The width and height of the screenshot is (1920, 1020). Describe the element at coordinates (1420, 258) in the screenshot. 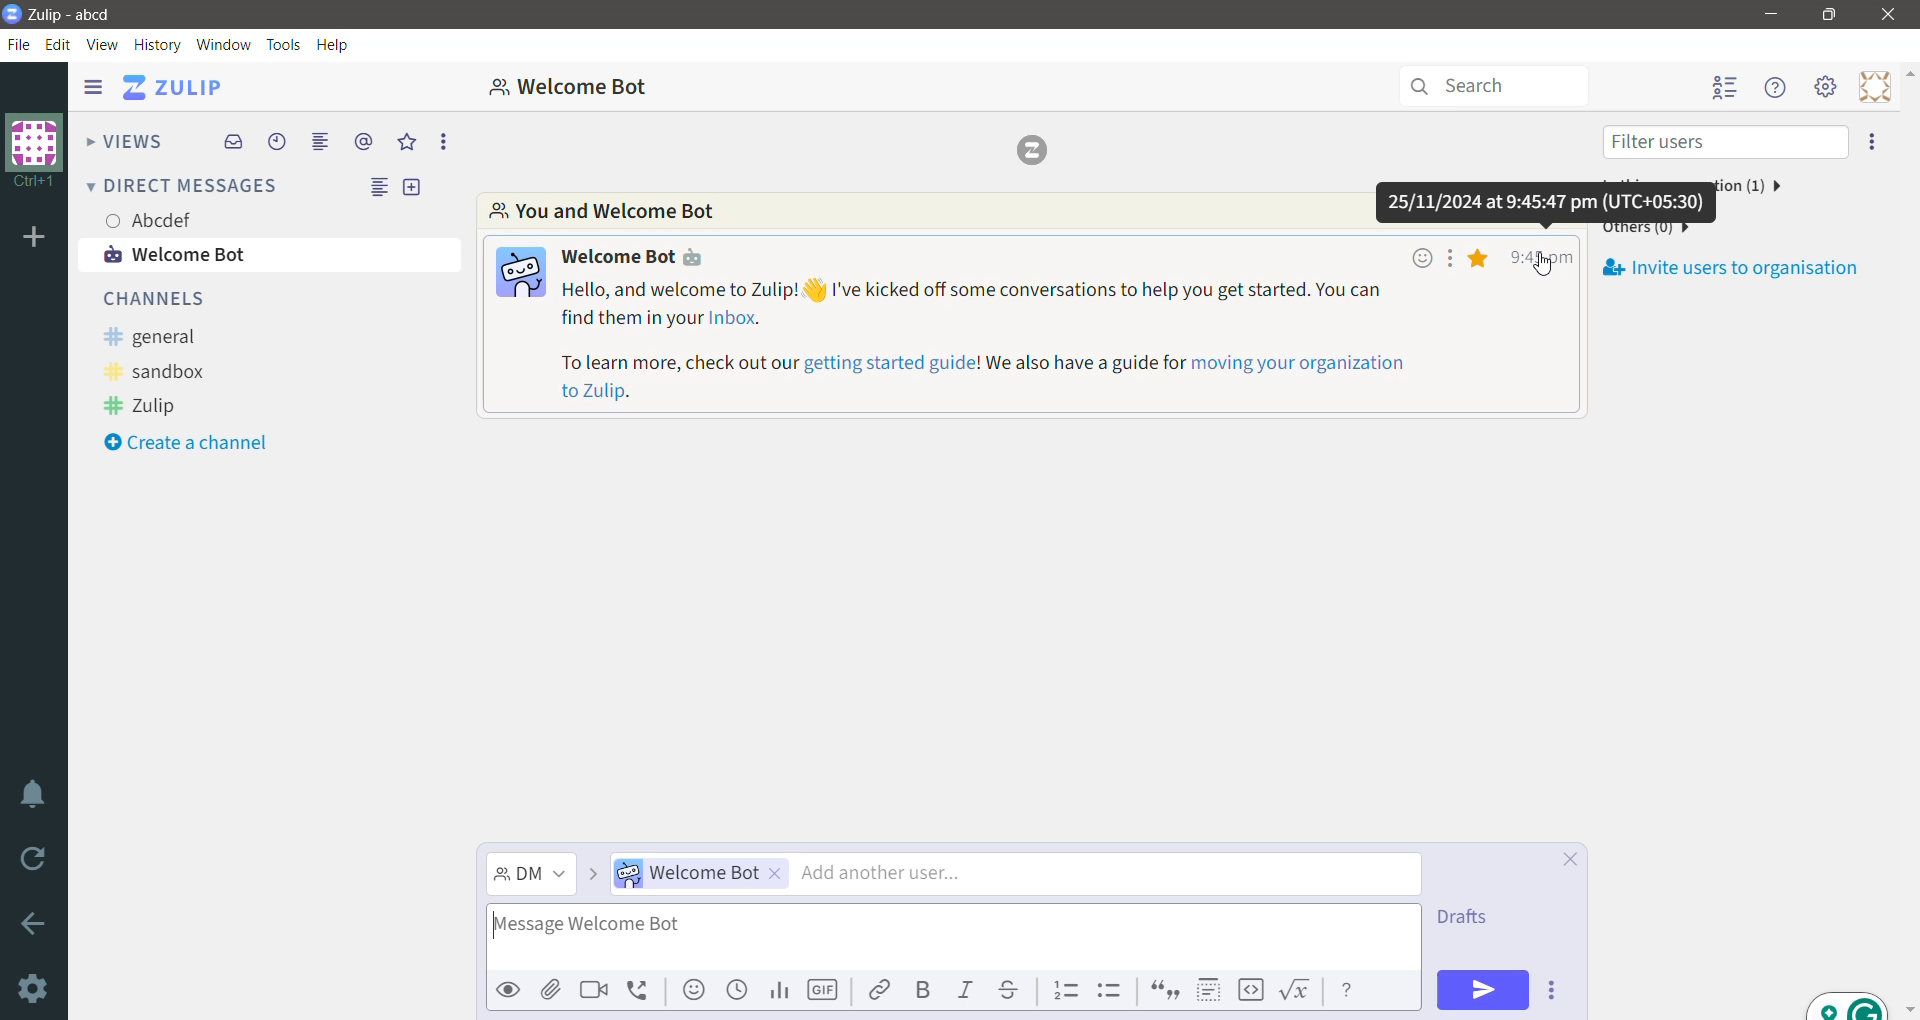

I see `Add emoji reaction` at that location.